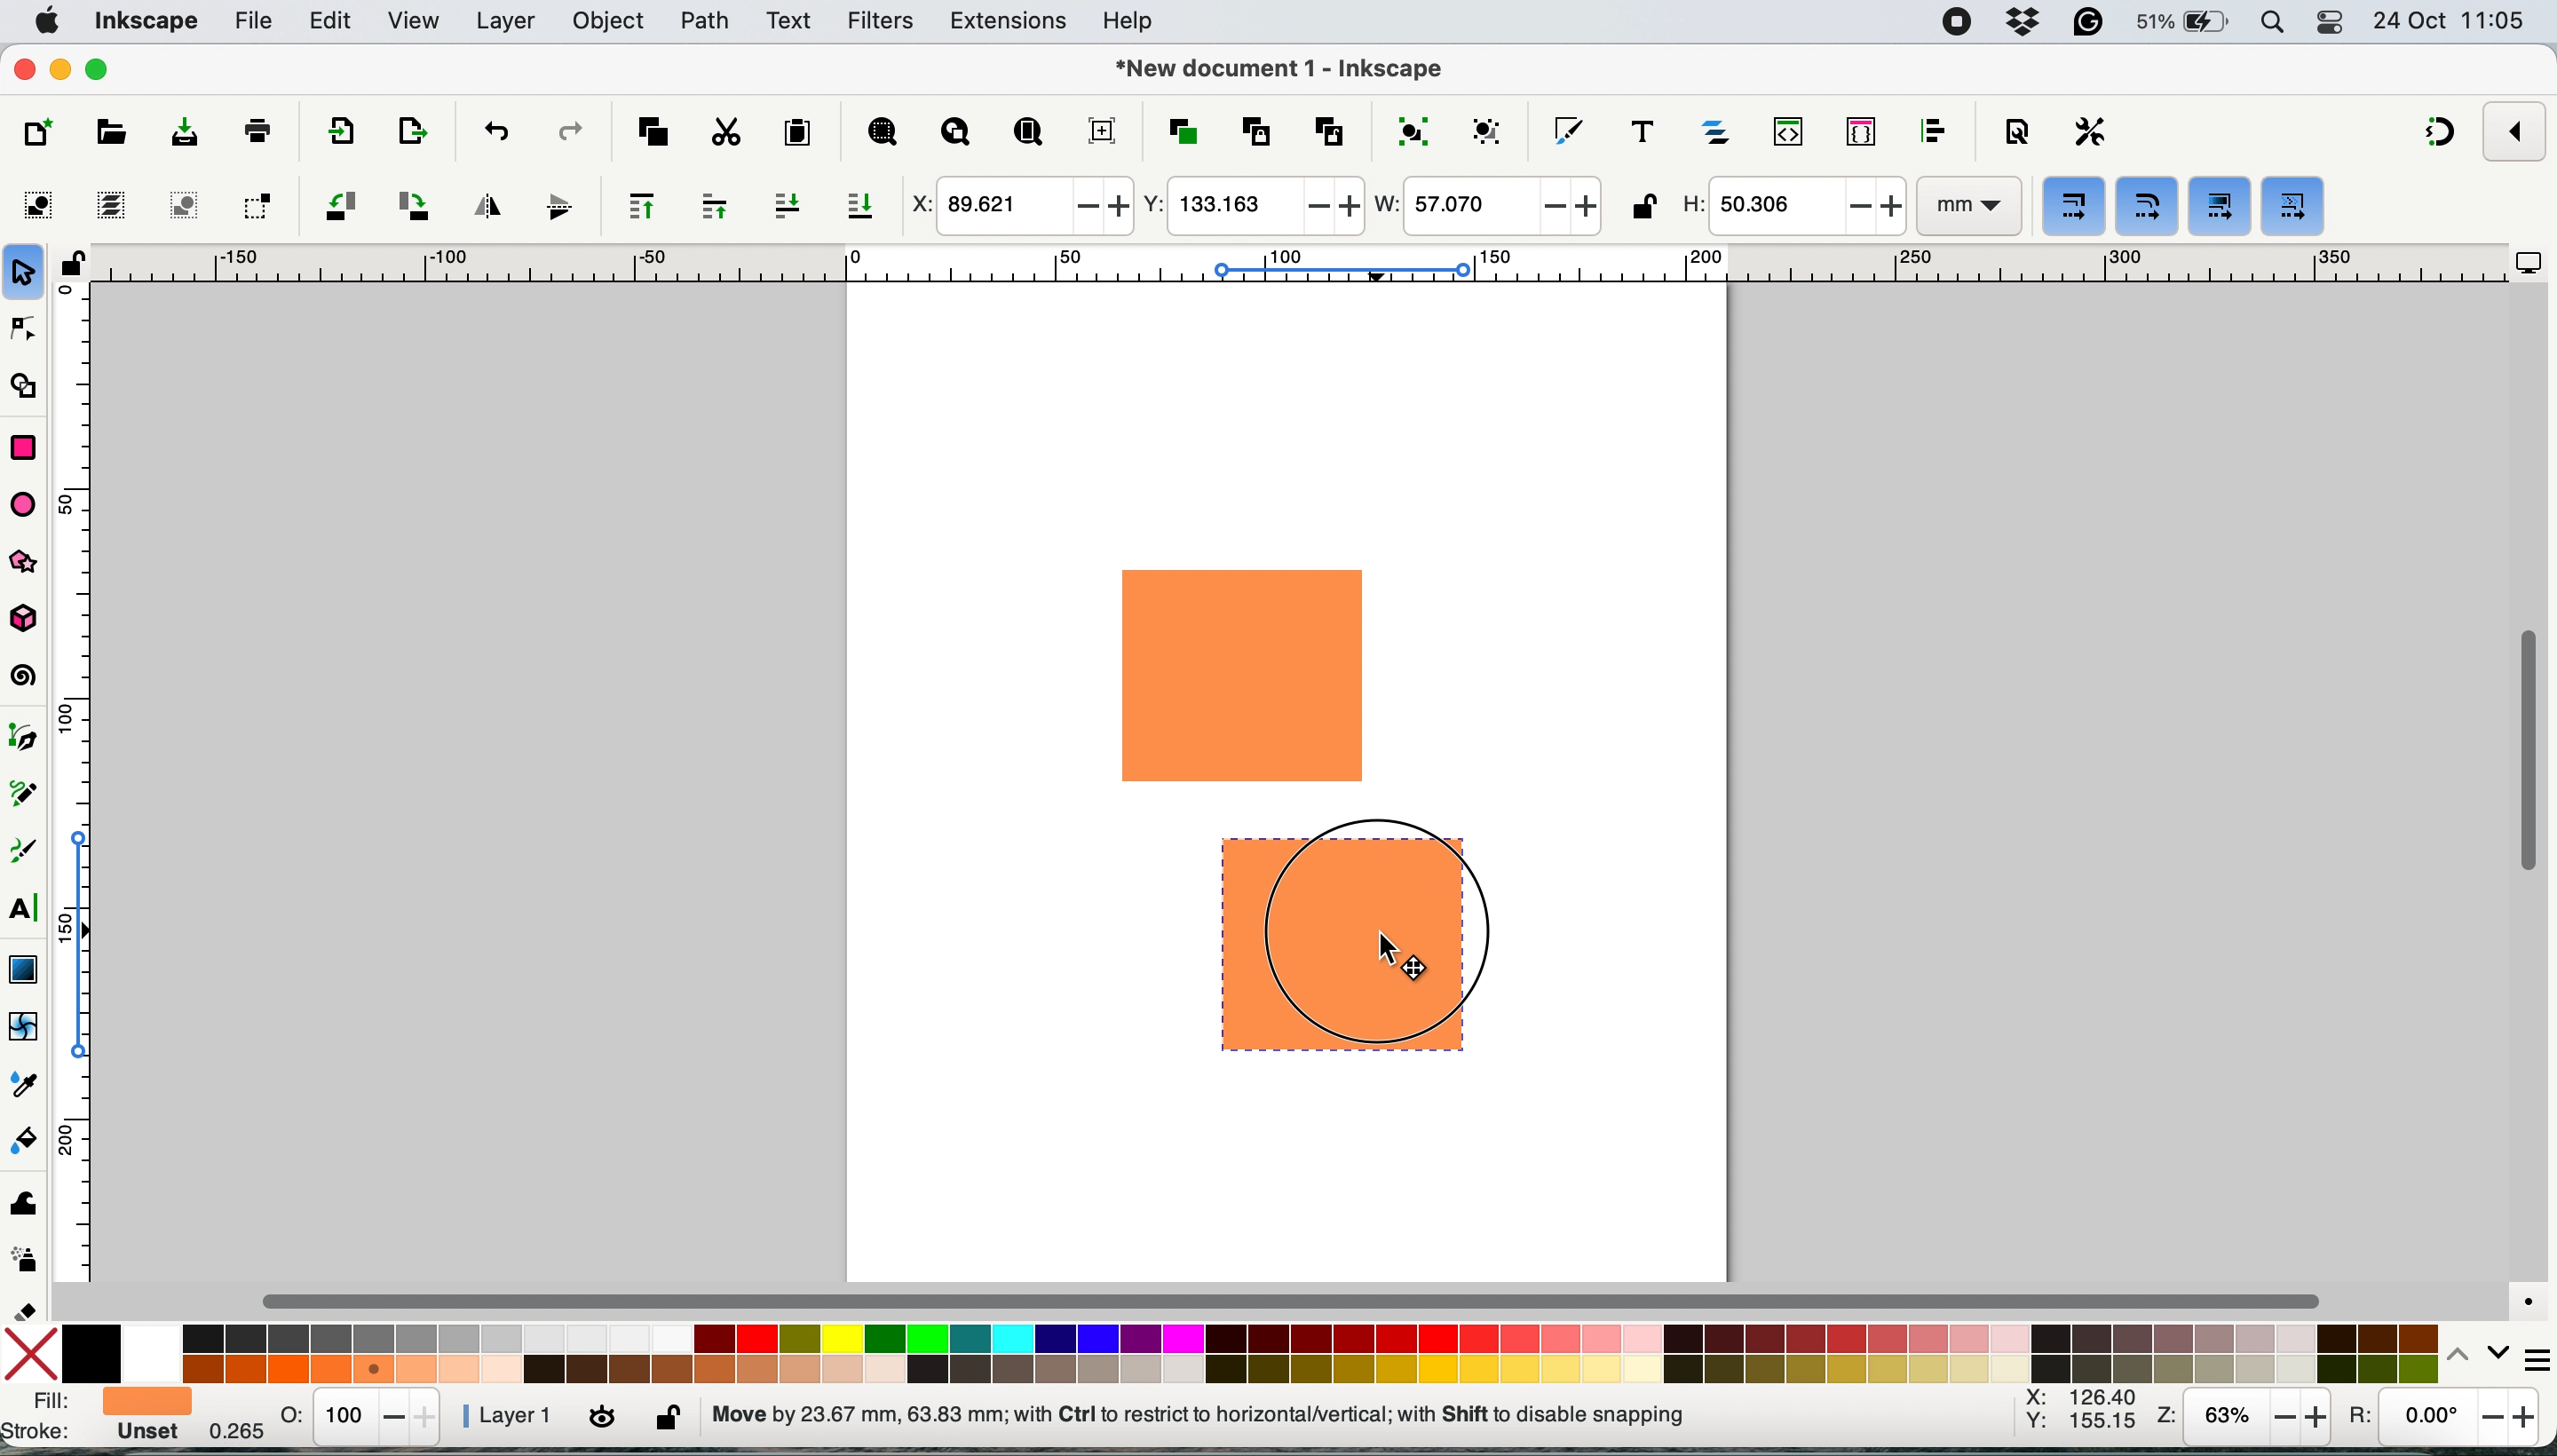 The image size is (2557, 1456). Describe the element at coordinates (362, 1416) in the screenshot. I see `stats` at that location.